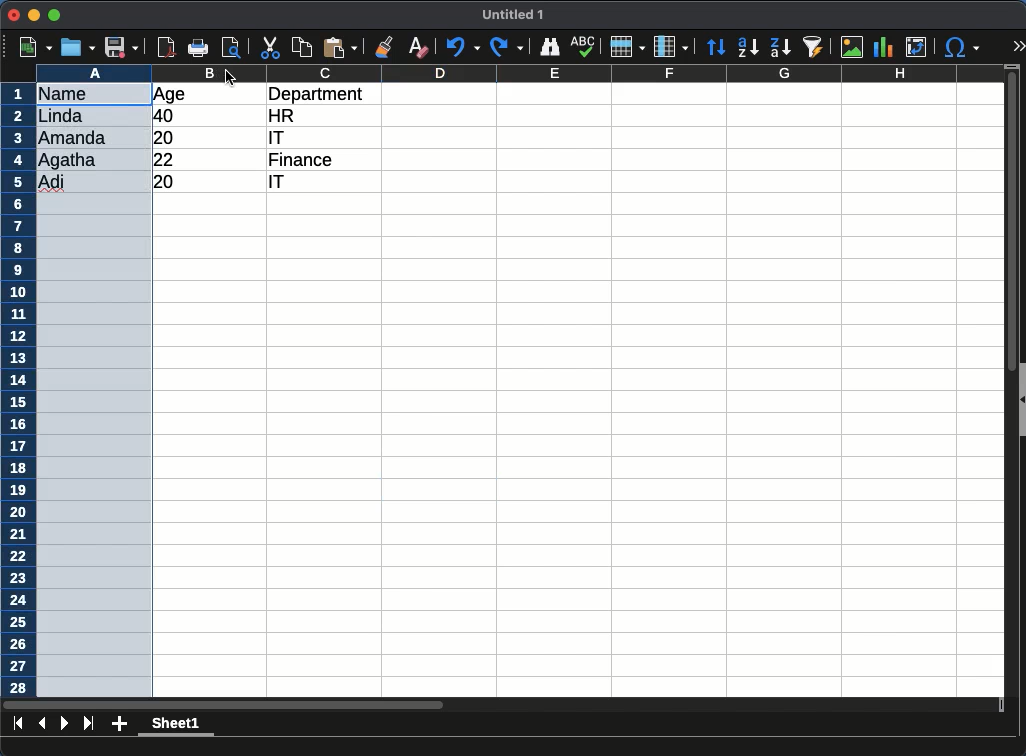  Describe the element at coordinates (916, 48) in the screenshot. I see `pivot table` at that location.